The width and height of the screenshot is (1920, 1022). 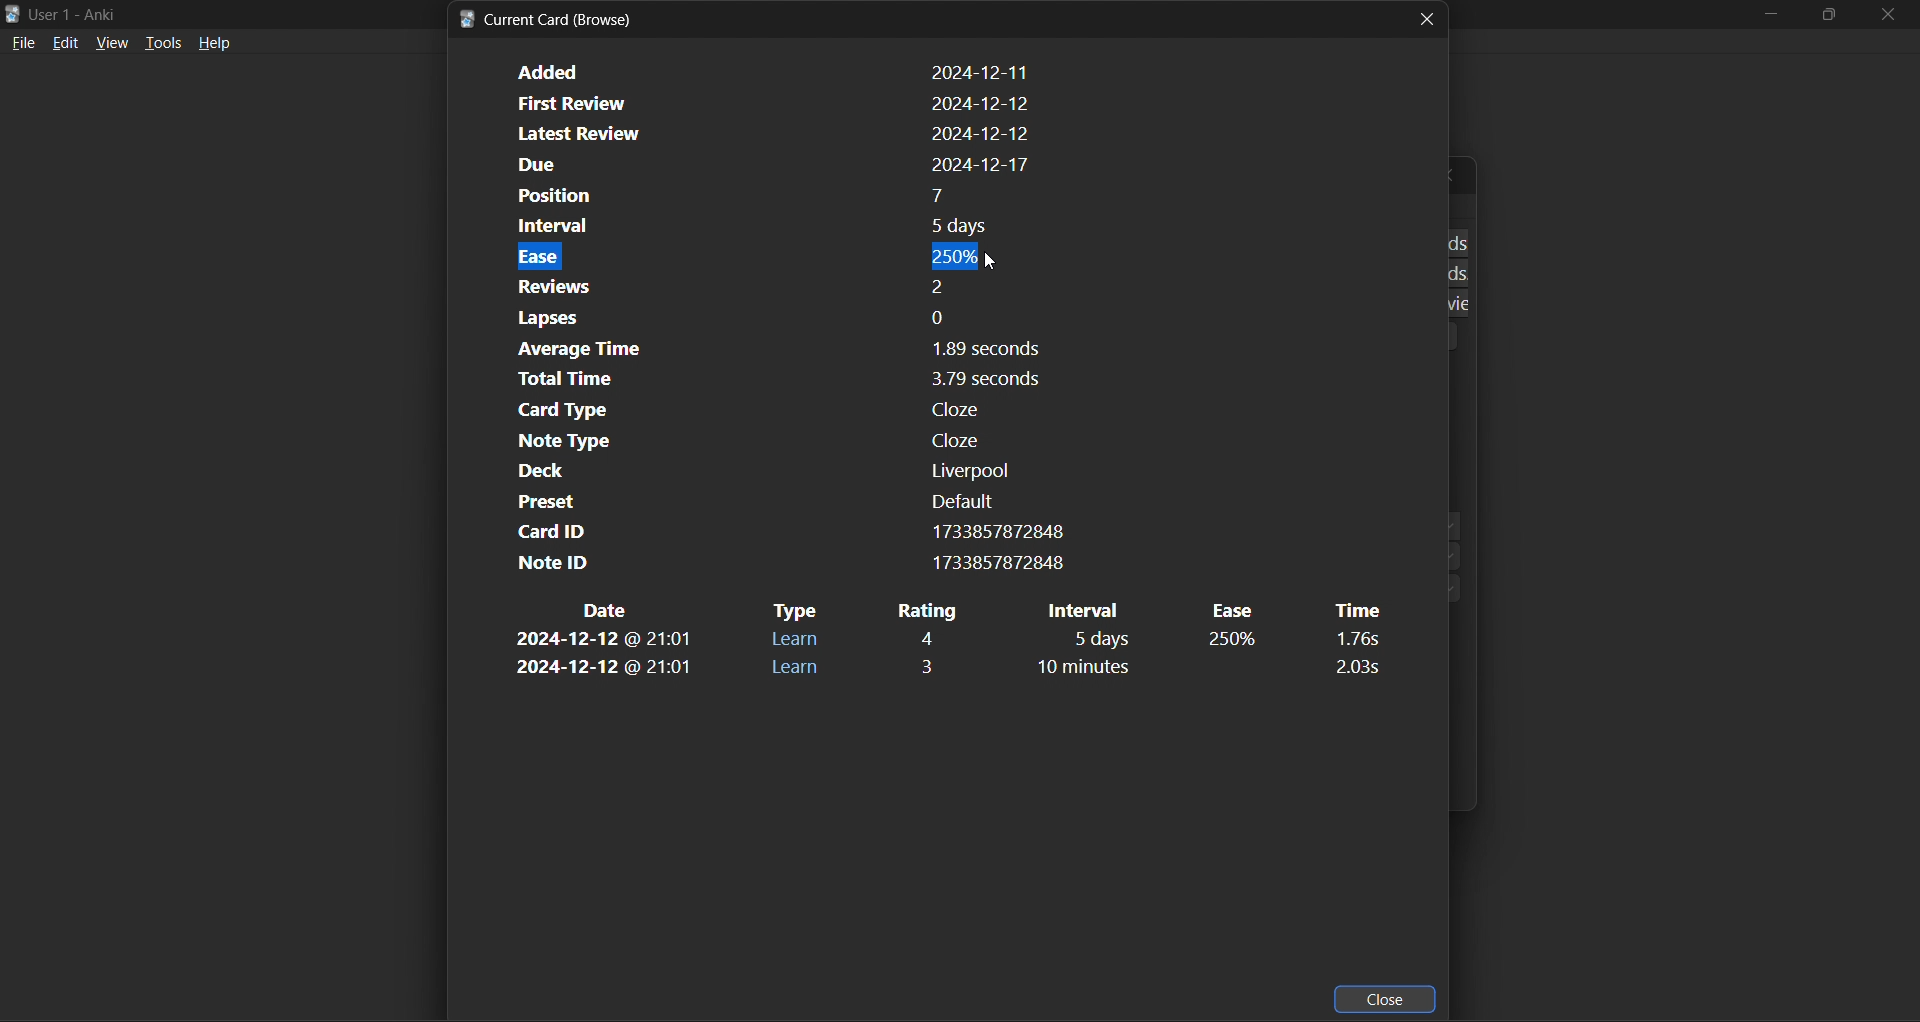 What do you see at coordinates (758, 501) in the screenshot?
I see `card preset` at bounding box center [758, 501].